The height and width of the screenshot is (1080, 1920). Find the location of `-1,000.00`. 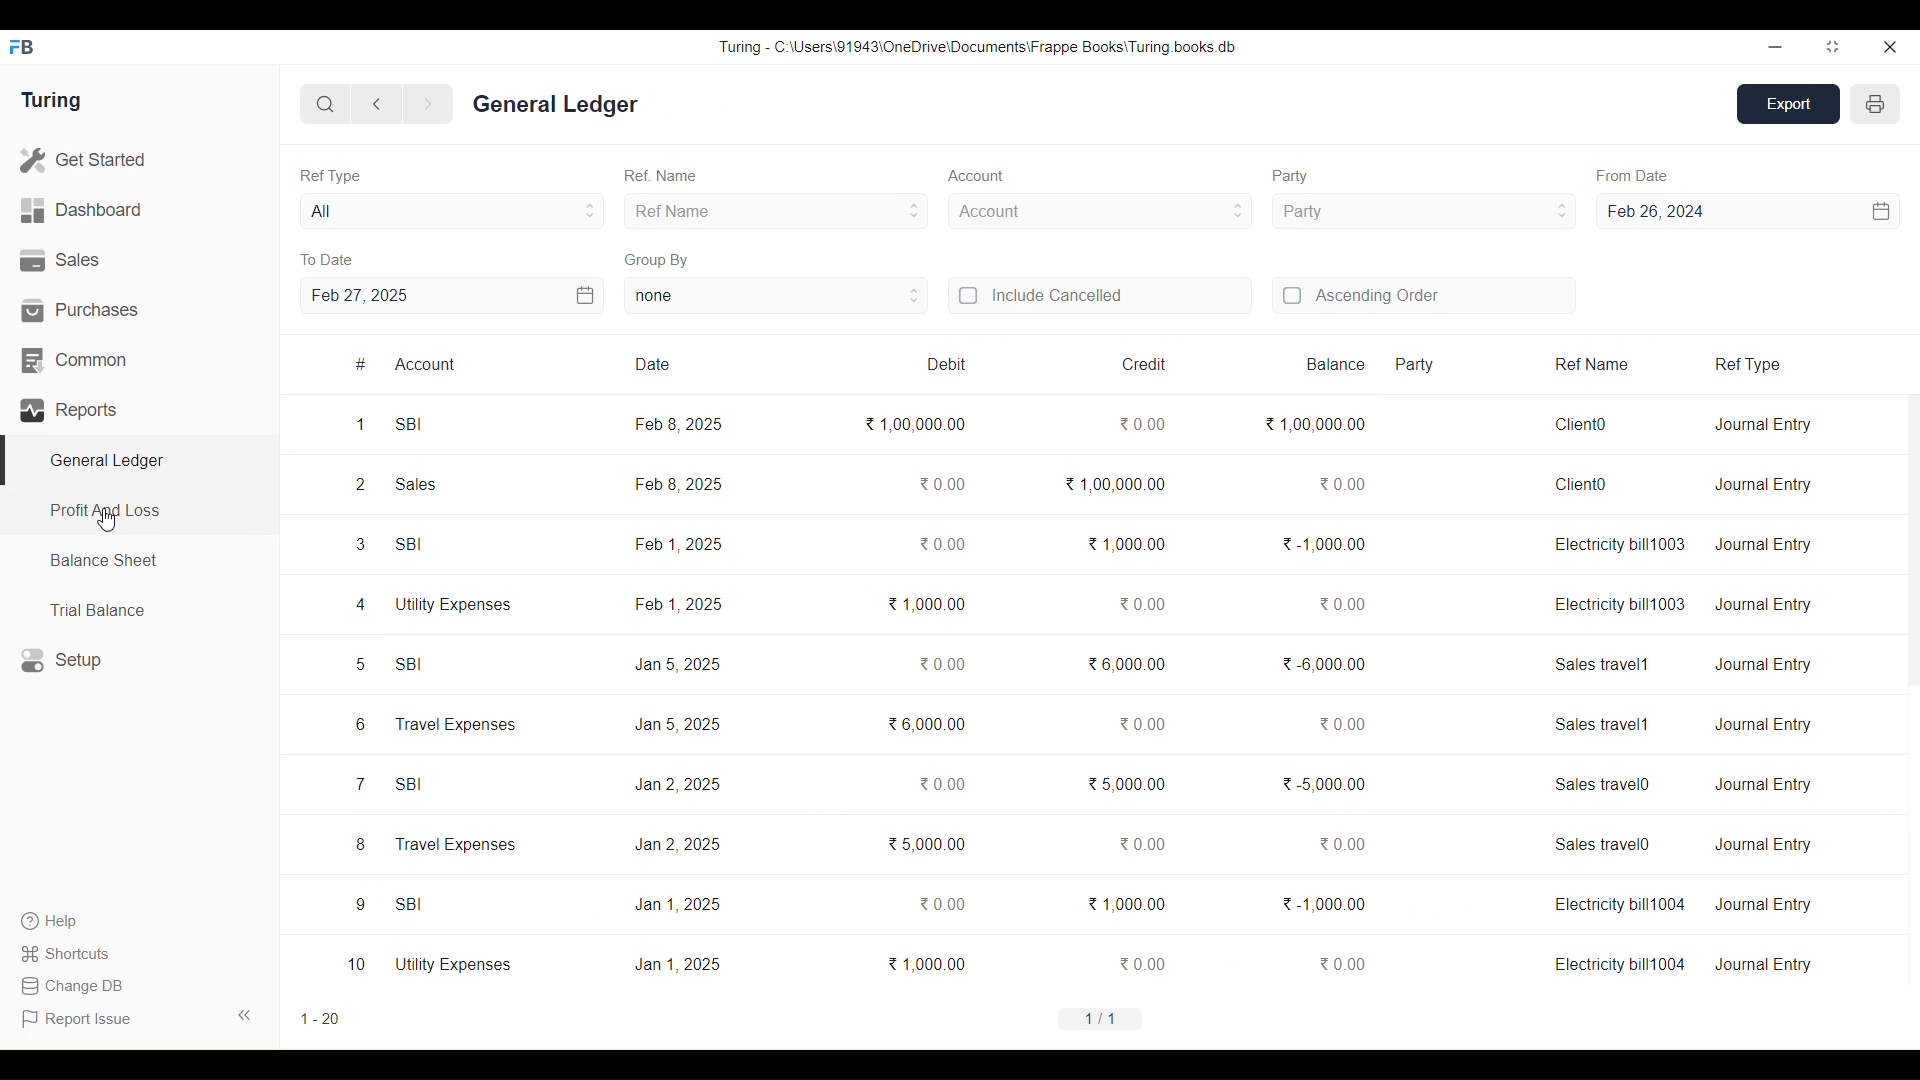

-1,000.00 is located at coordinates (1325, 544).